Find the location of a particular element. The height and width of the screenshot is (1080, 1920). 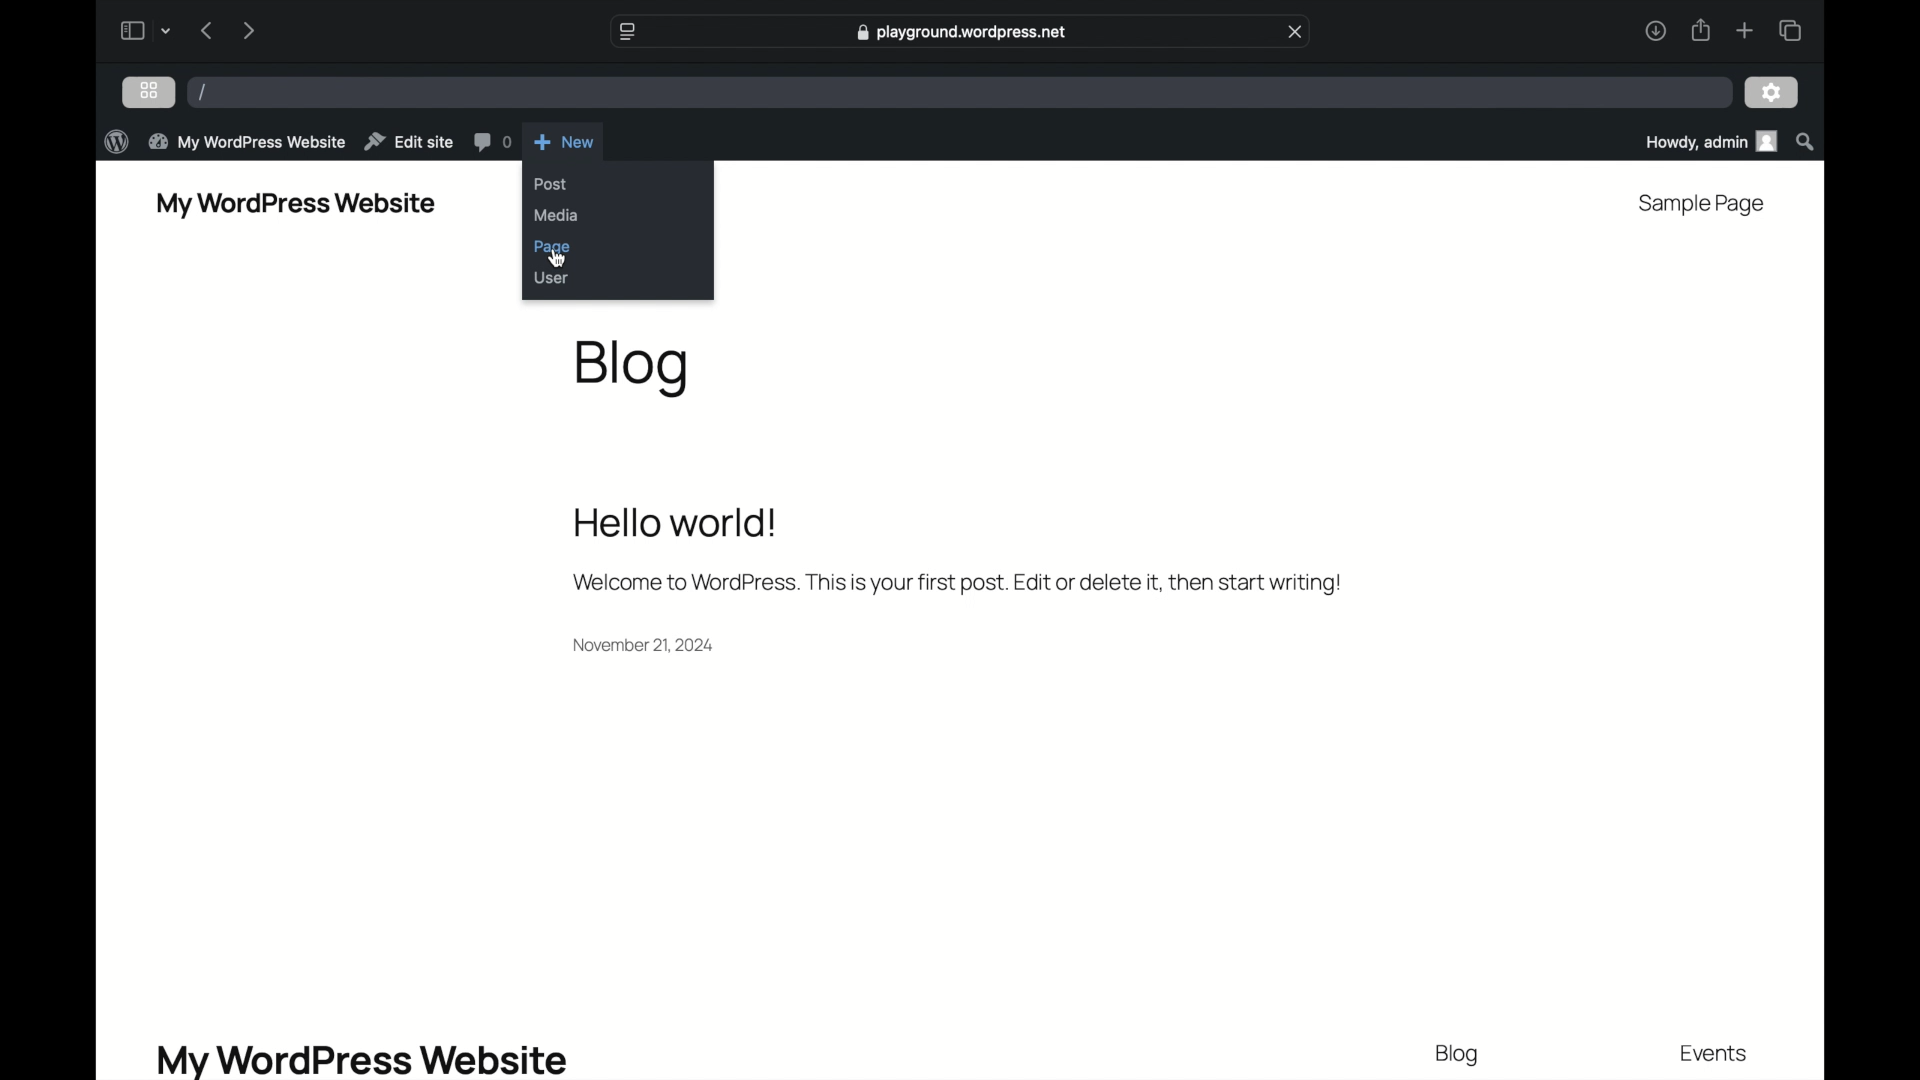

playground.wordpress.net is located at coordinates (958, 34).